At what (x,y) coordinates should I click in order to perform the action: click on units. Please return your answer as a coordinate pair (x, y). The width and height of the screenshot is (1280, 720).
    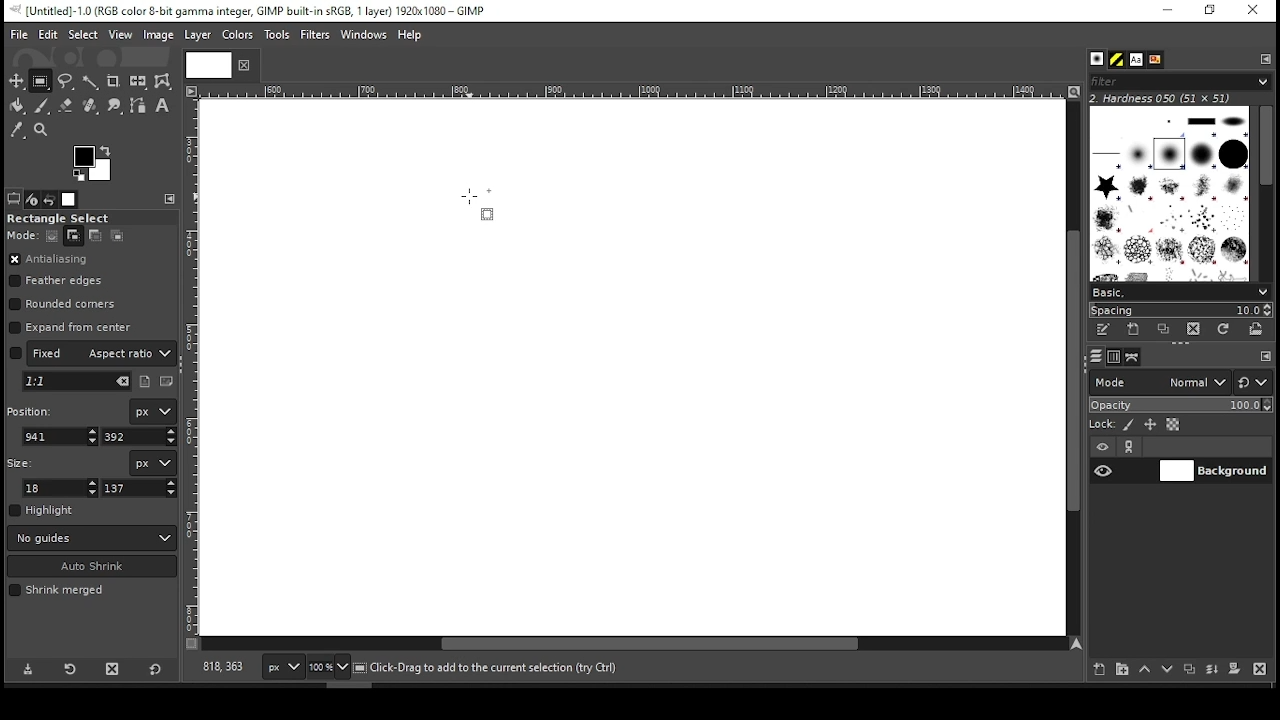
    Looking at the image, I should click on (284, 668).